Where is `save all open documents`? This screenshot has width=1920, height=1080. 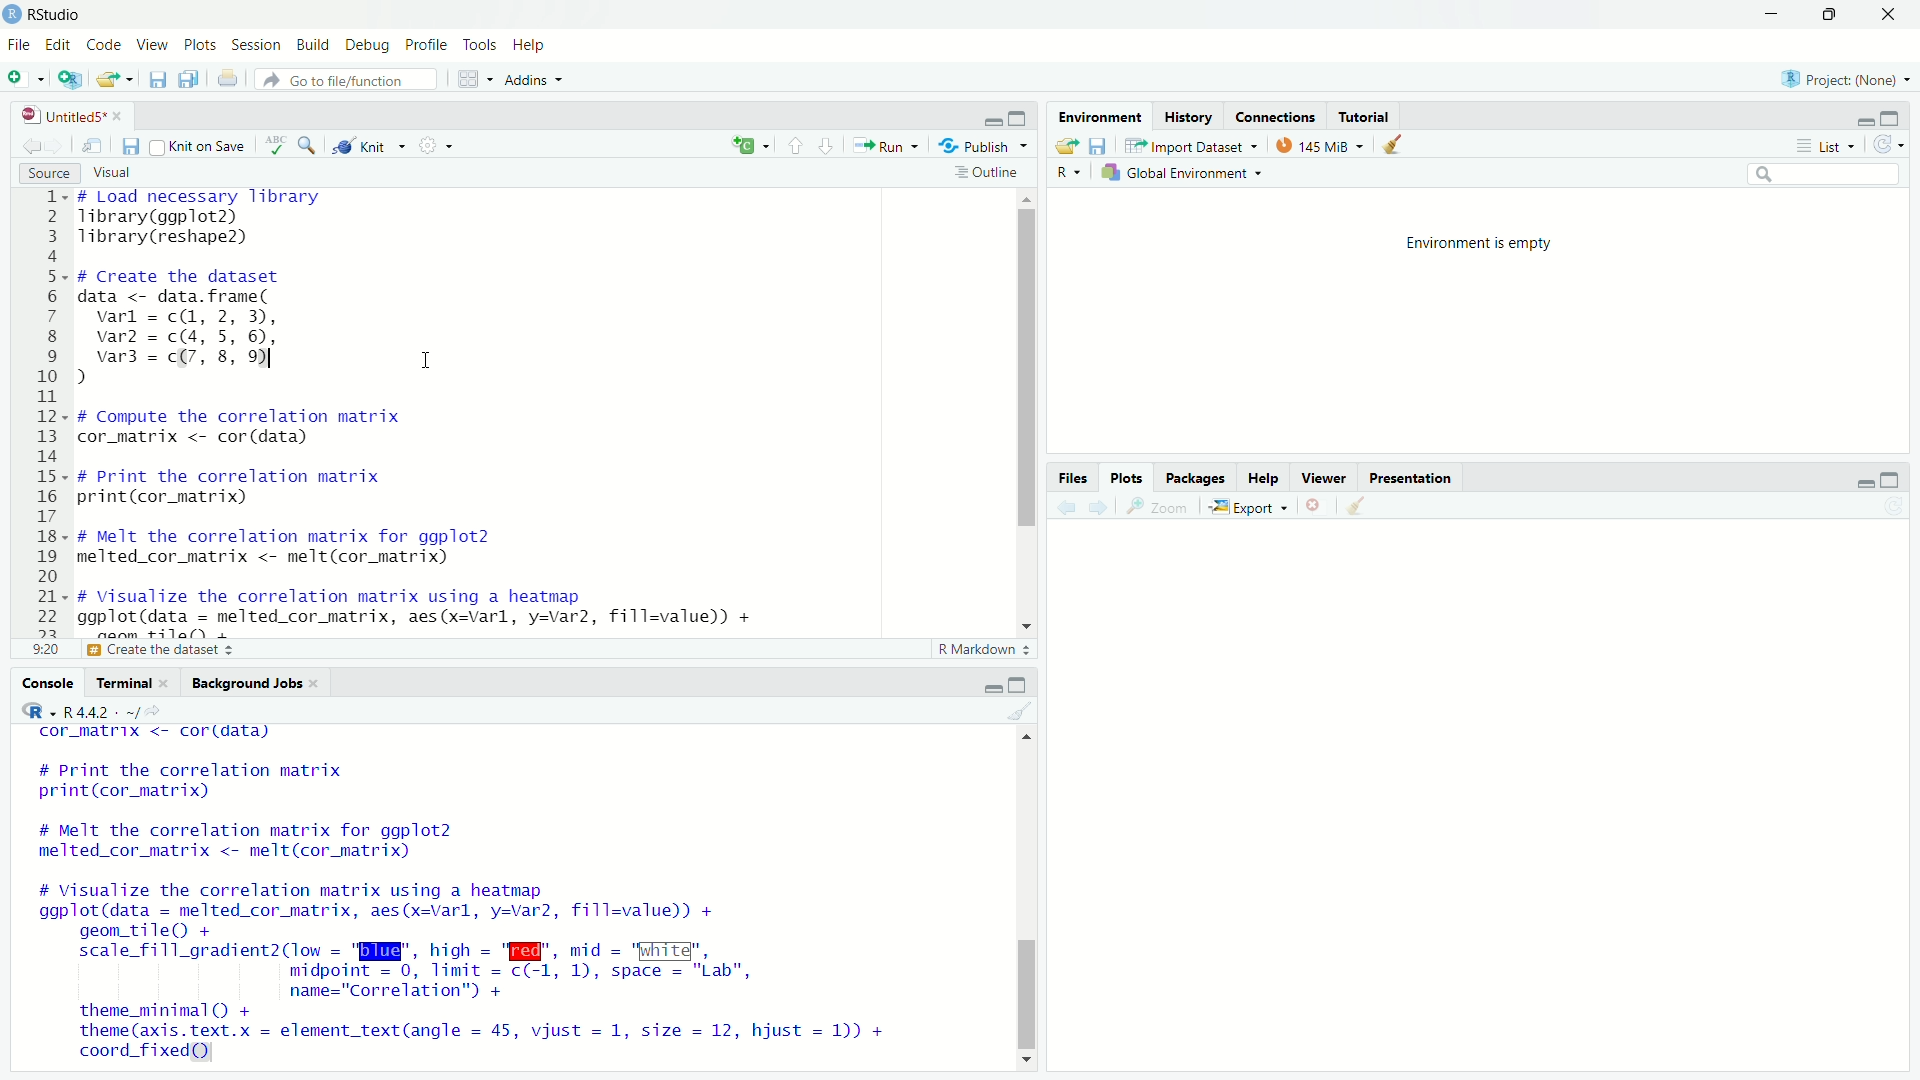
save all open documents is located at coordinates (192, 78).